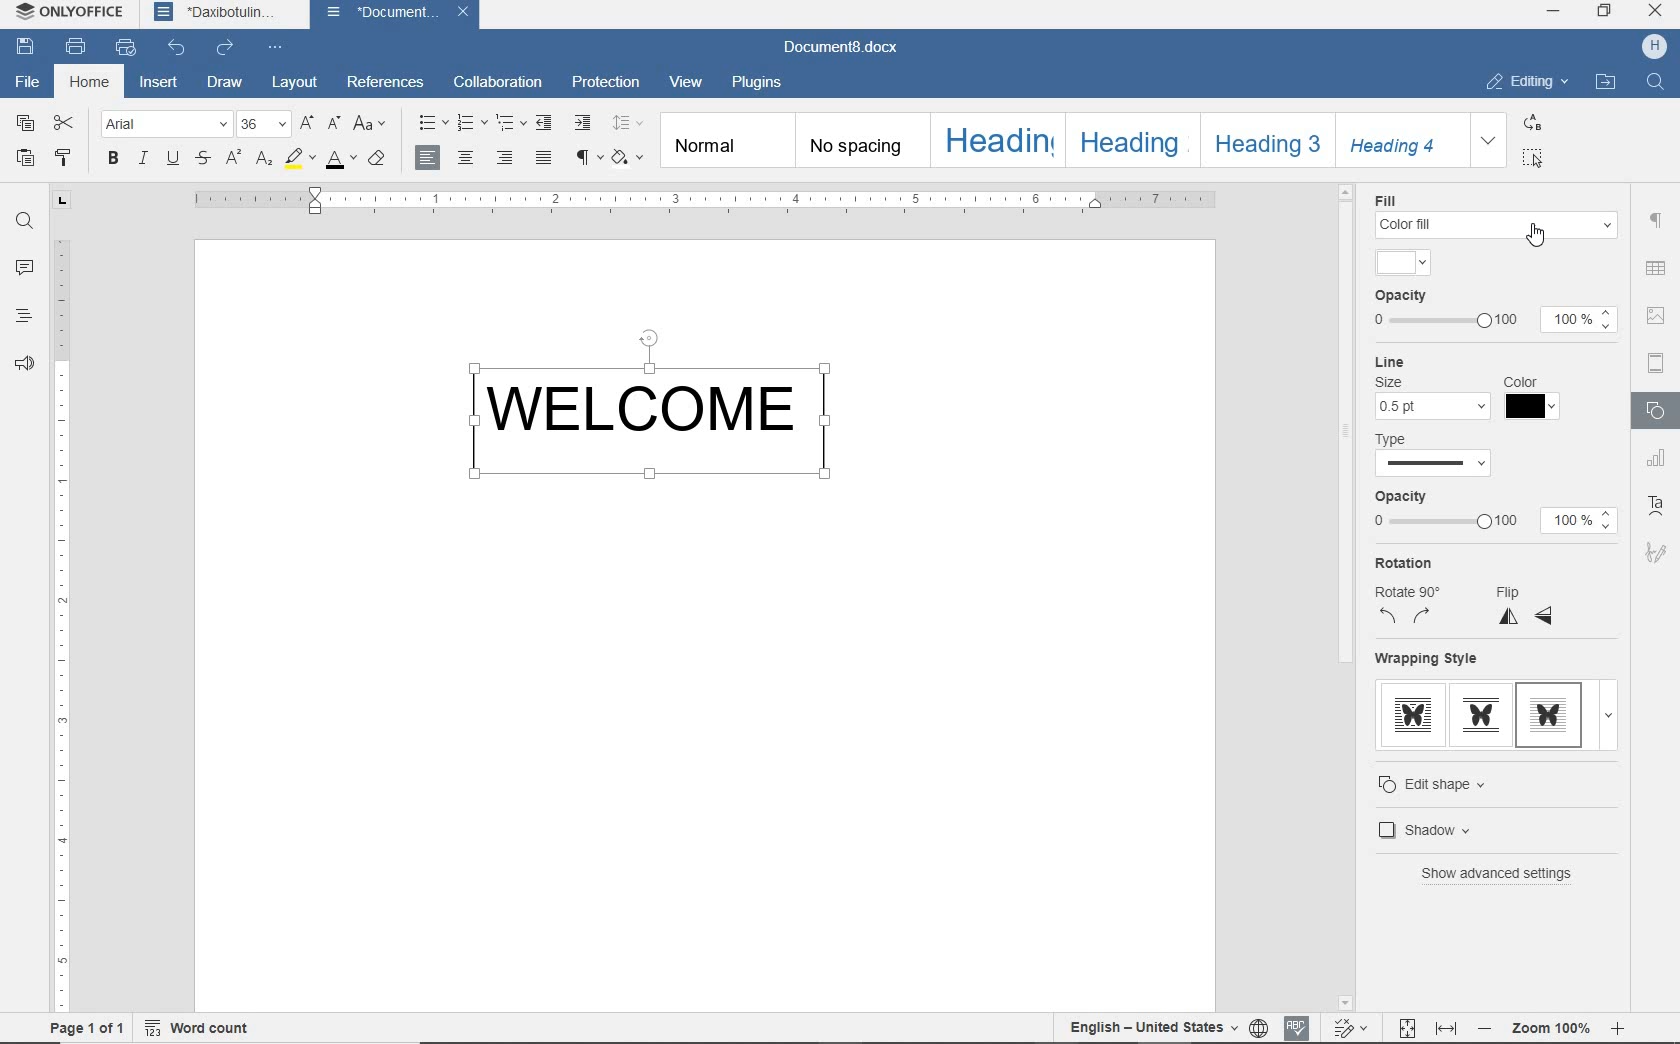  What do you see at coordinates (1567, 521) in the screenshot?
I see `100%` at bounding box center [1567, 521].